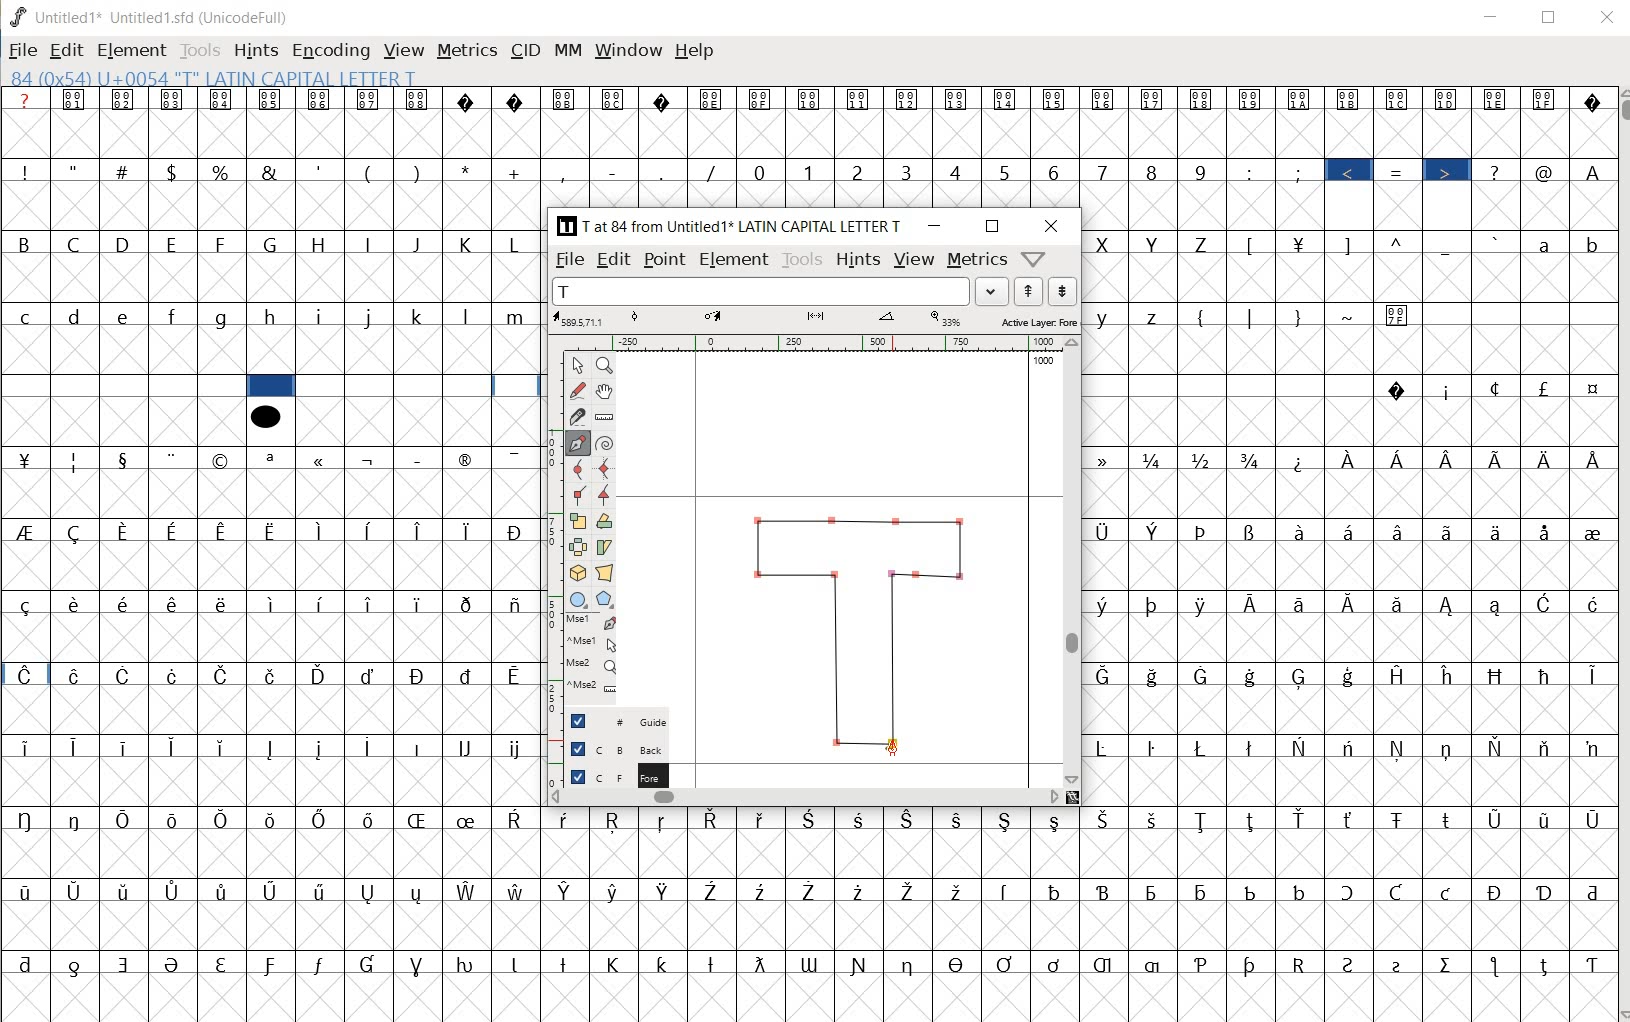  What do you see at coordinates (1251, 460) in the screenshot?
I see `Symbol` at bounding box center [1251, 460].